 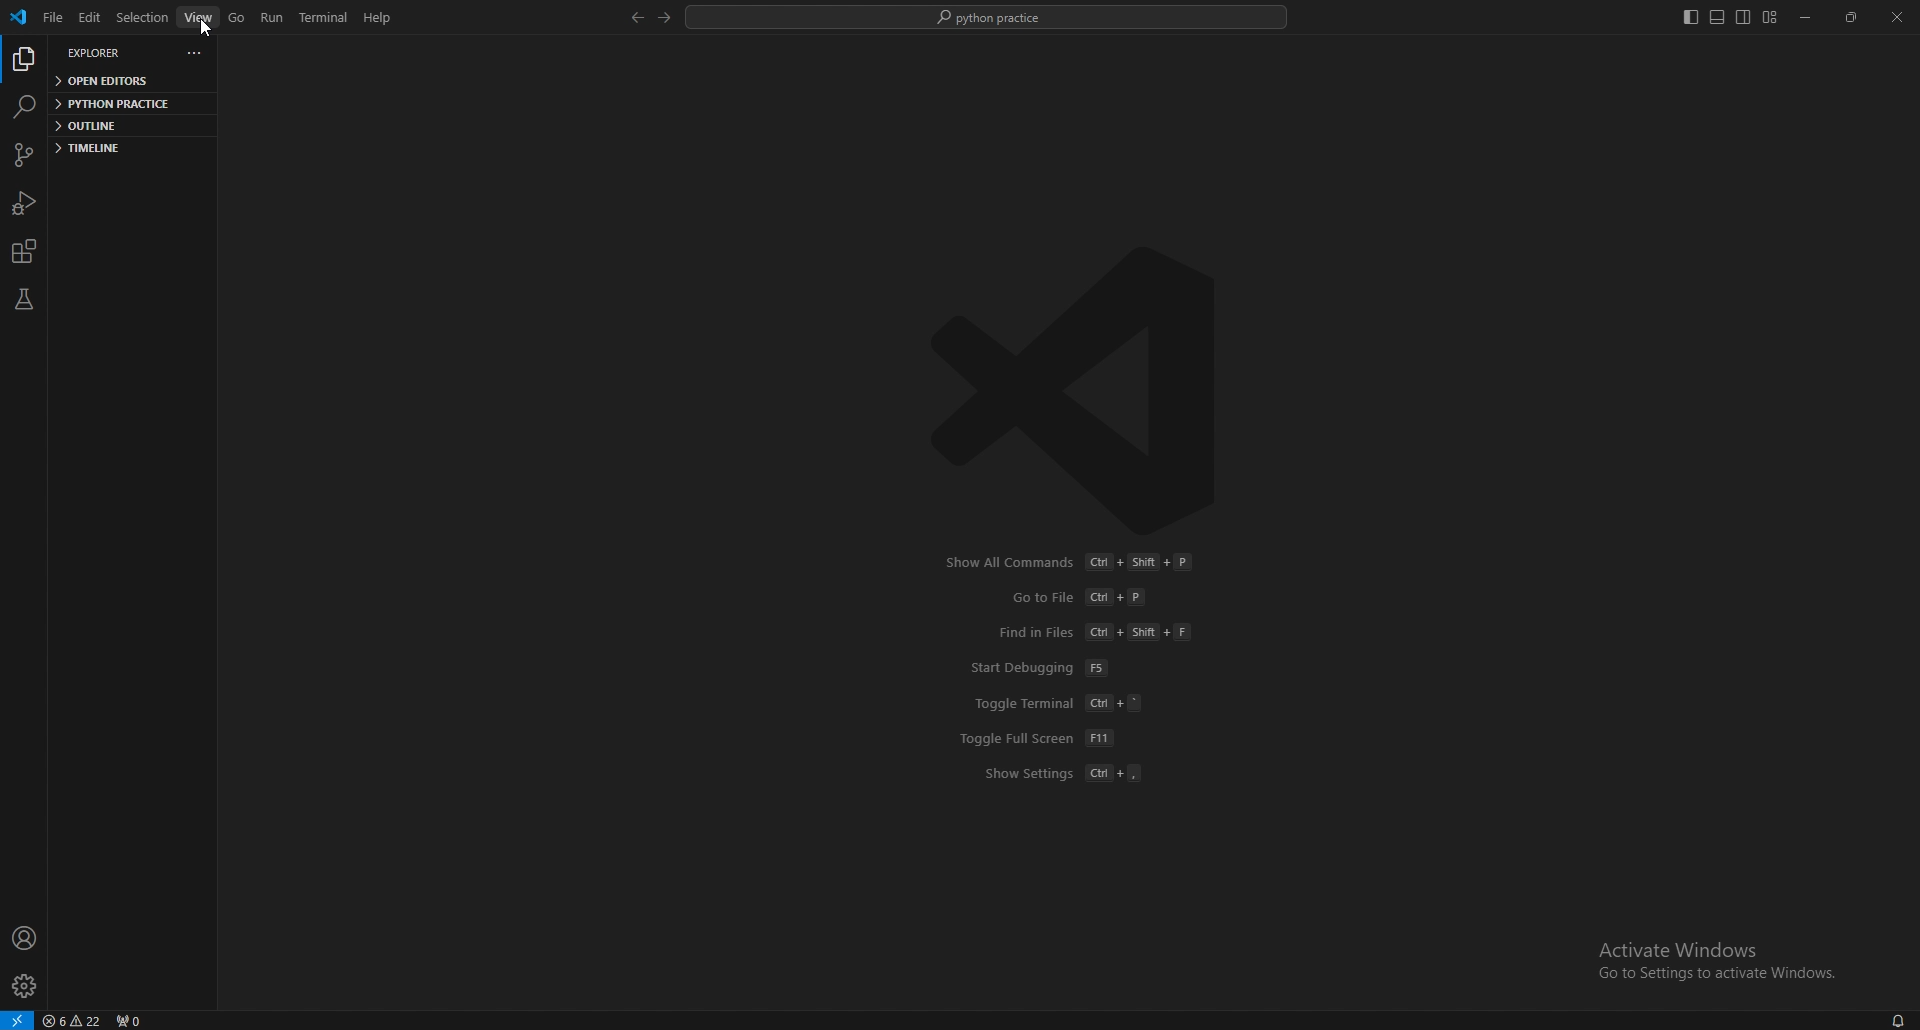 What do you see at coordinates (1717, 18) in the screenshot?
I see `toggle panel` at bounding box center [1717, 18].